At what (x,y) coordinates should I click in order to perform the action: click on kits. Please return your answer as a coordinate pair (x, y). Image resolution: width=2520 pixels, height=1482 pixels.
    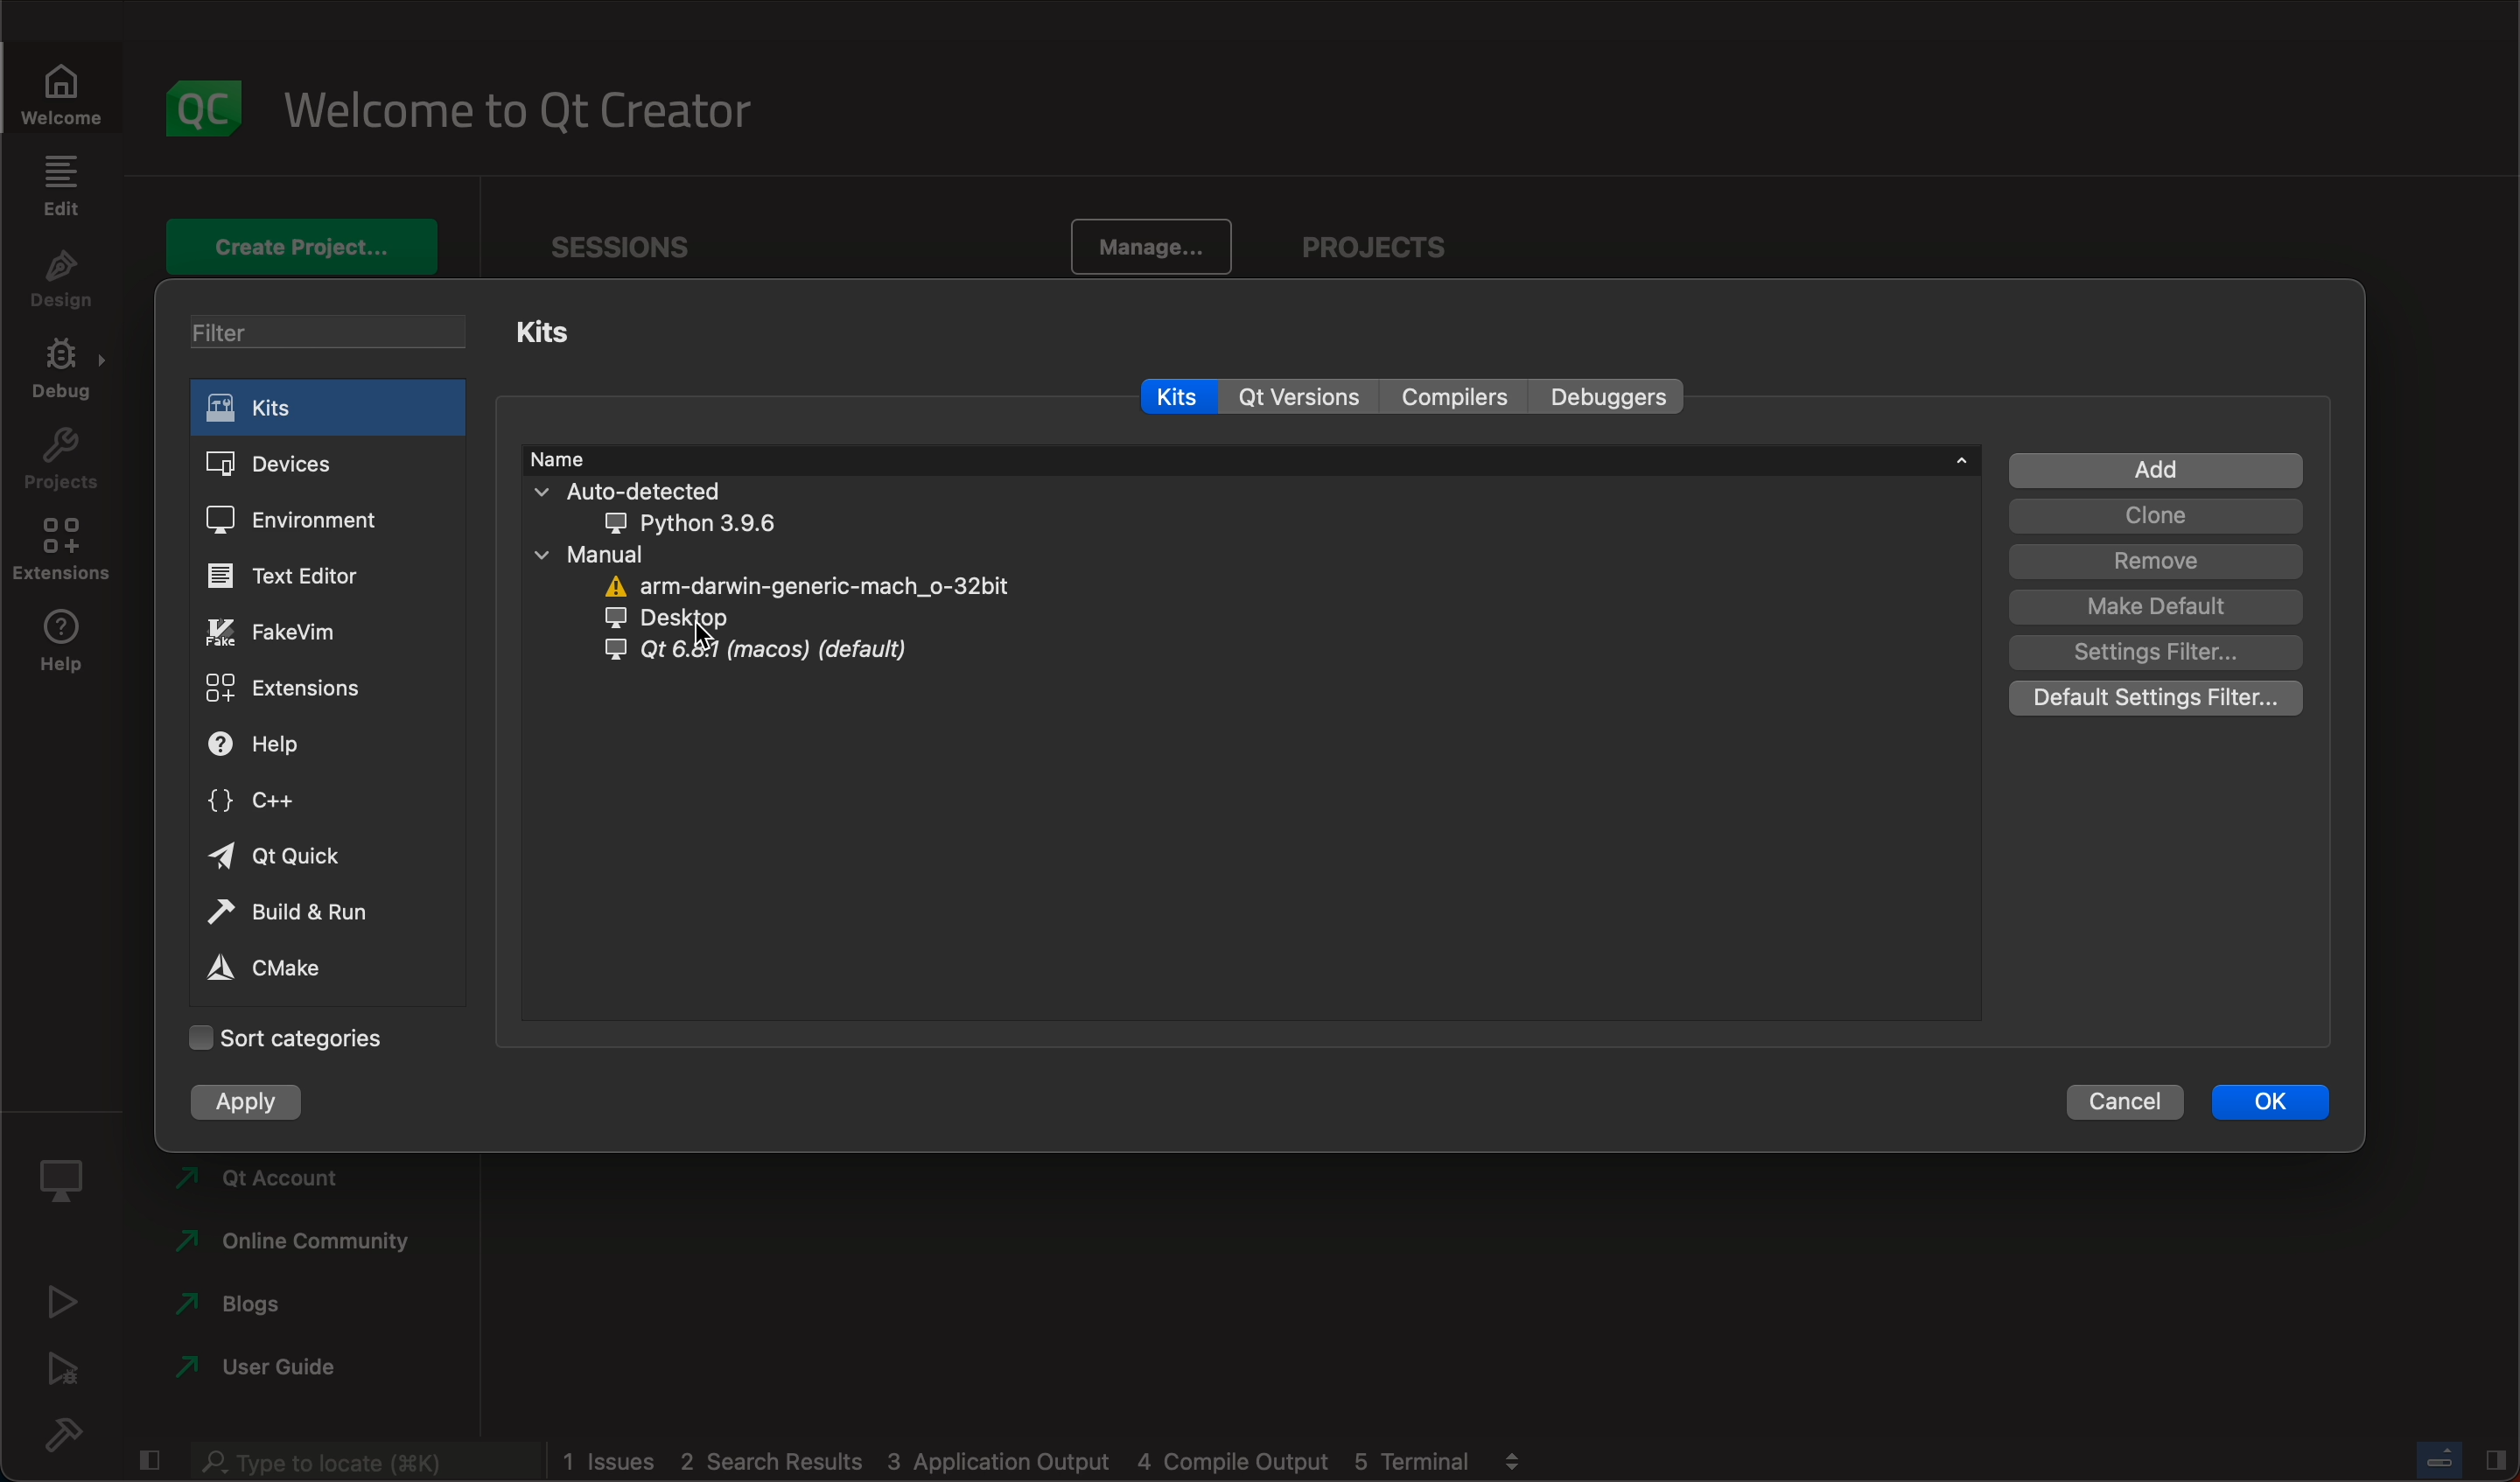
    Looking at the image, I should click on (555, 333).